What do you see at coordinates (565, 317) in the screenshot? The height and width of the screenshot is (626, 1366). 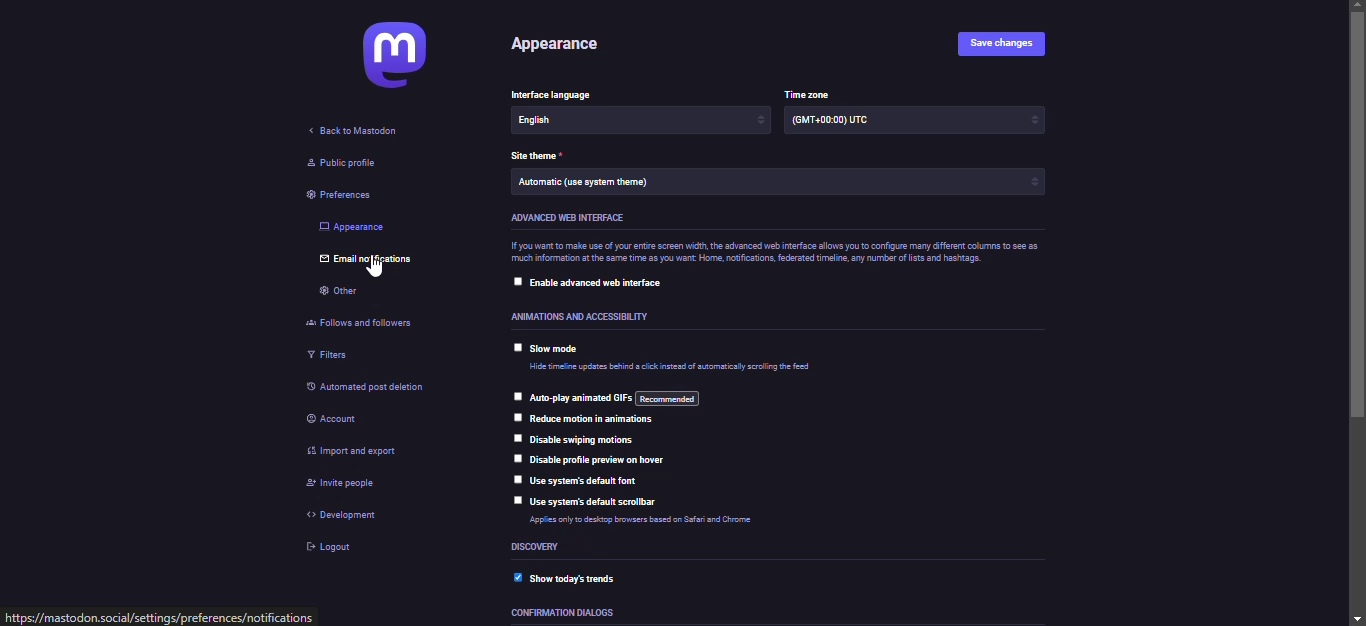 I see `accessibility` at bounding box center [565, 317].